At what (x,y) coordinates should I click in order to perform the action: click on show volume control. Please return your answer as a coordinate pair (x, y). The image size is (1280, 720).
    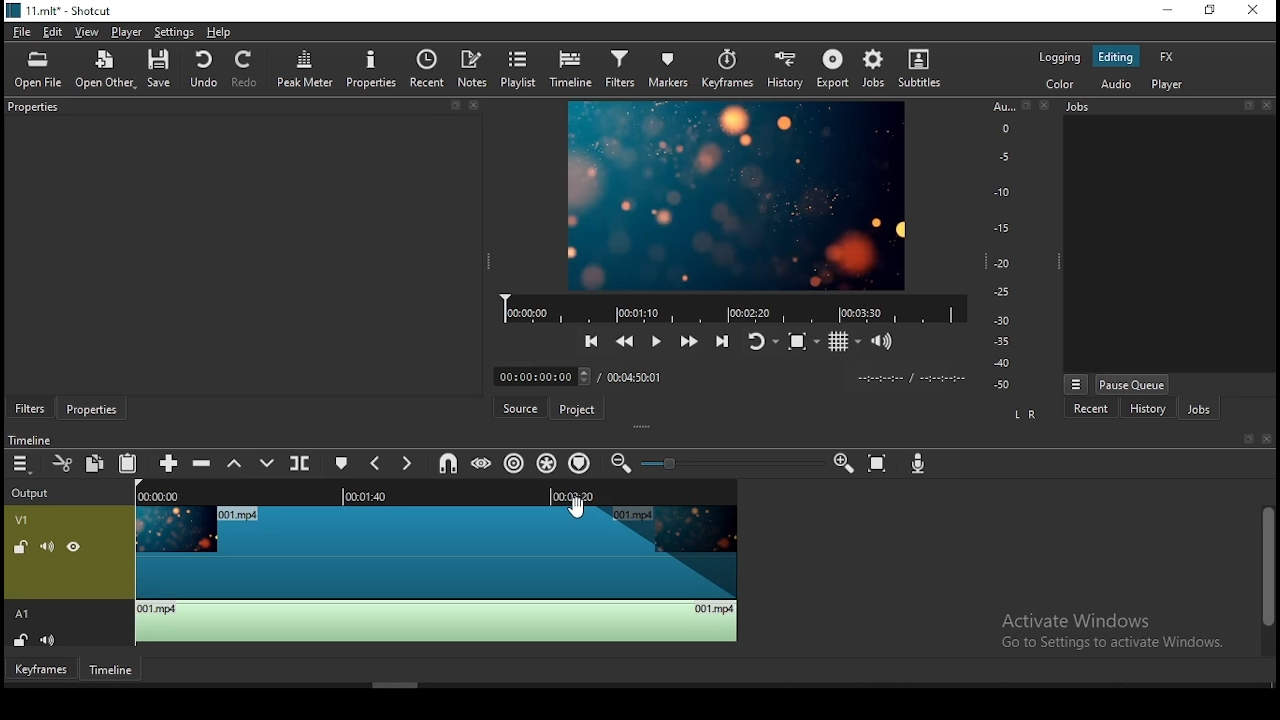
    Looking at the image, I should click on (883, 343).